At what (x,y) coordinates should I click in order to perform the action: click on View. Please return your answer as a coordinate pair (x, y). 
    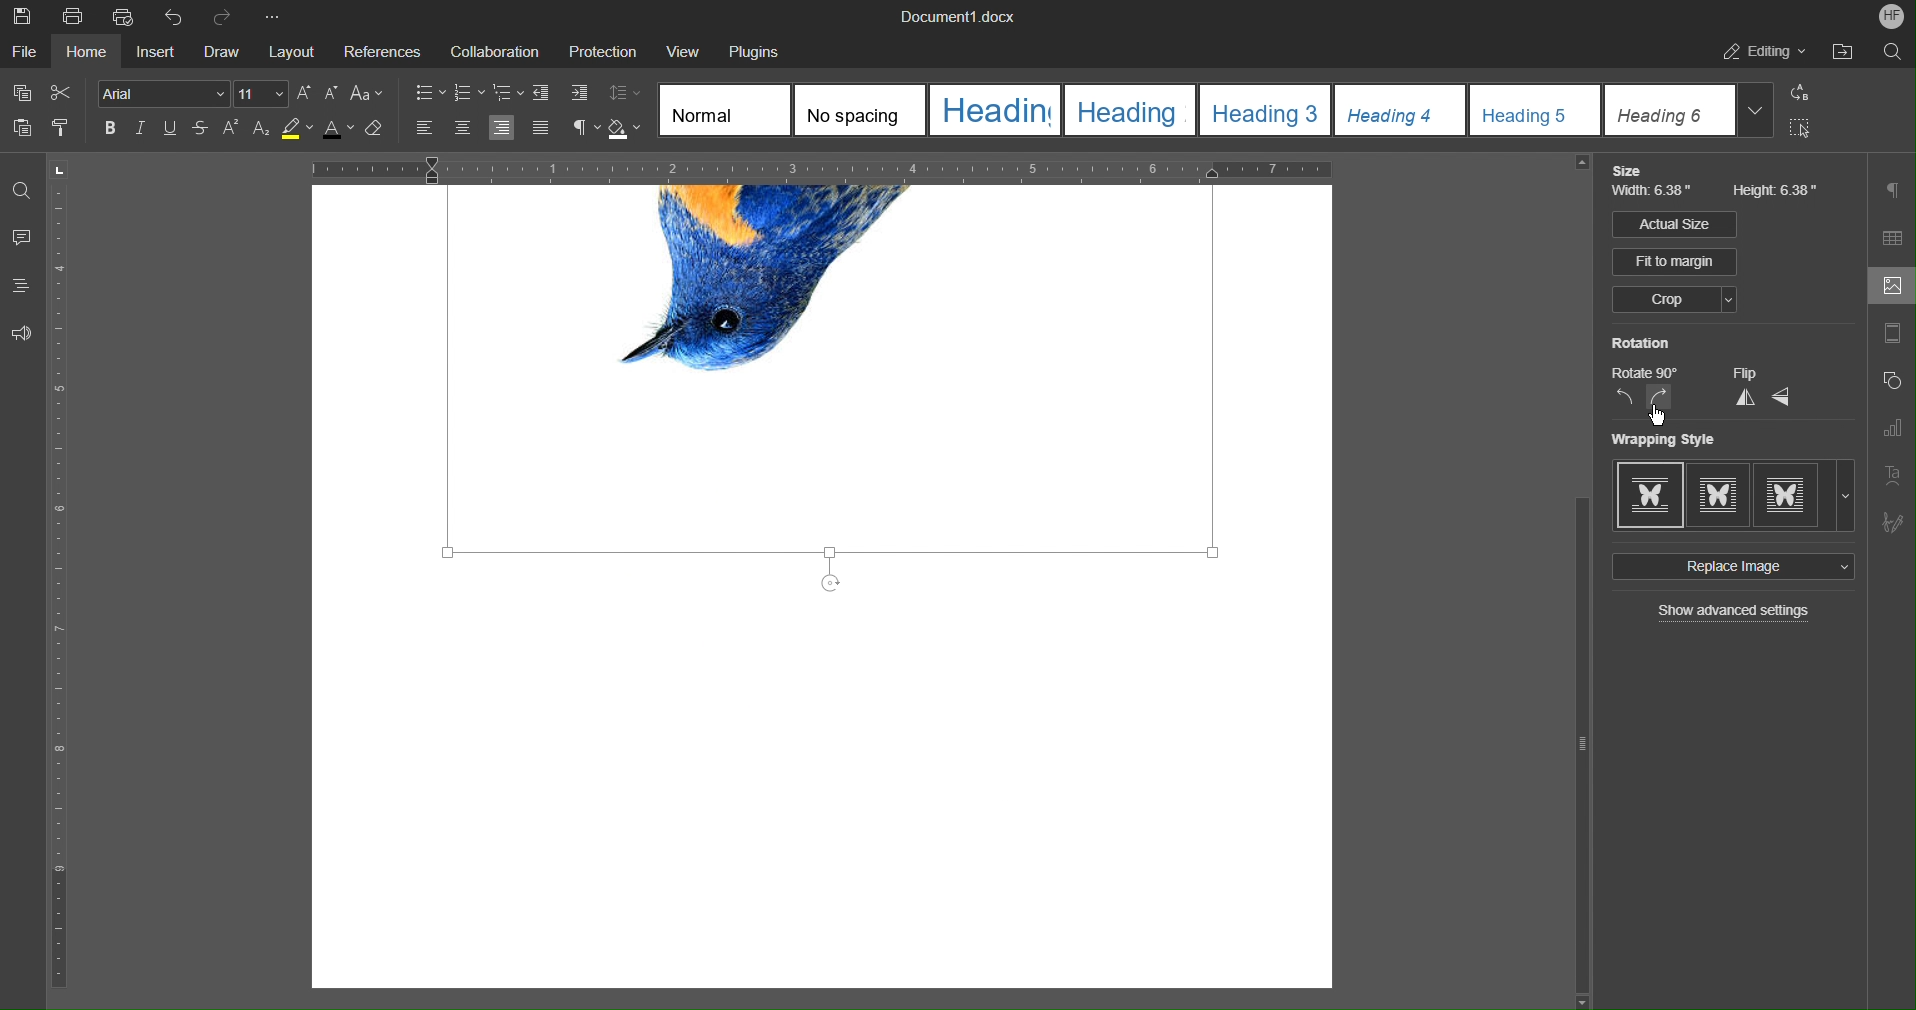
    Looking at the image, I should click on (673, 47).